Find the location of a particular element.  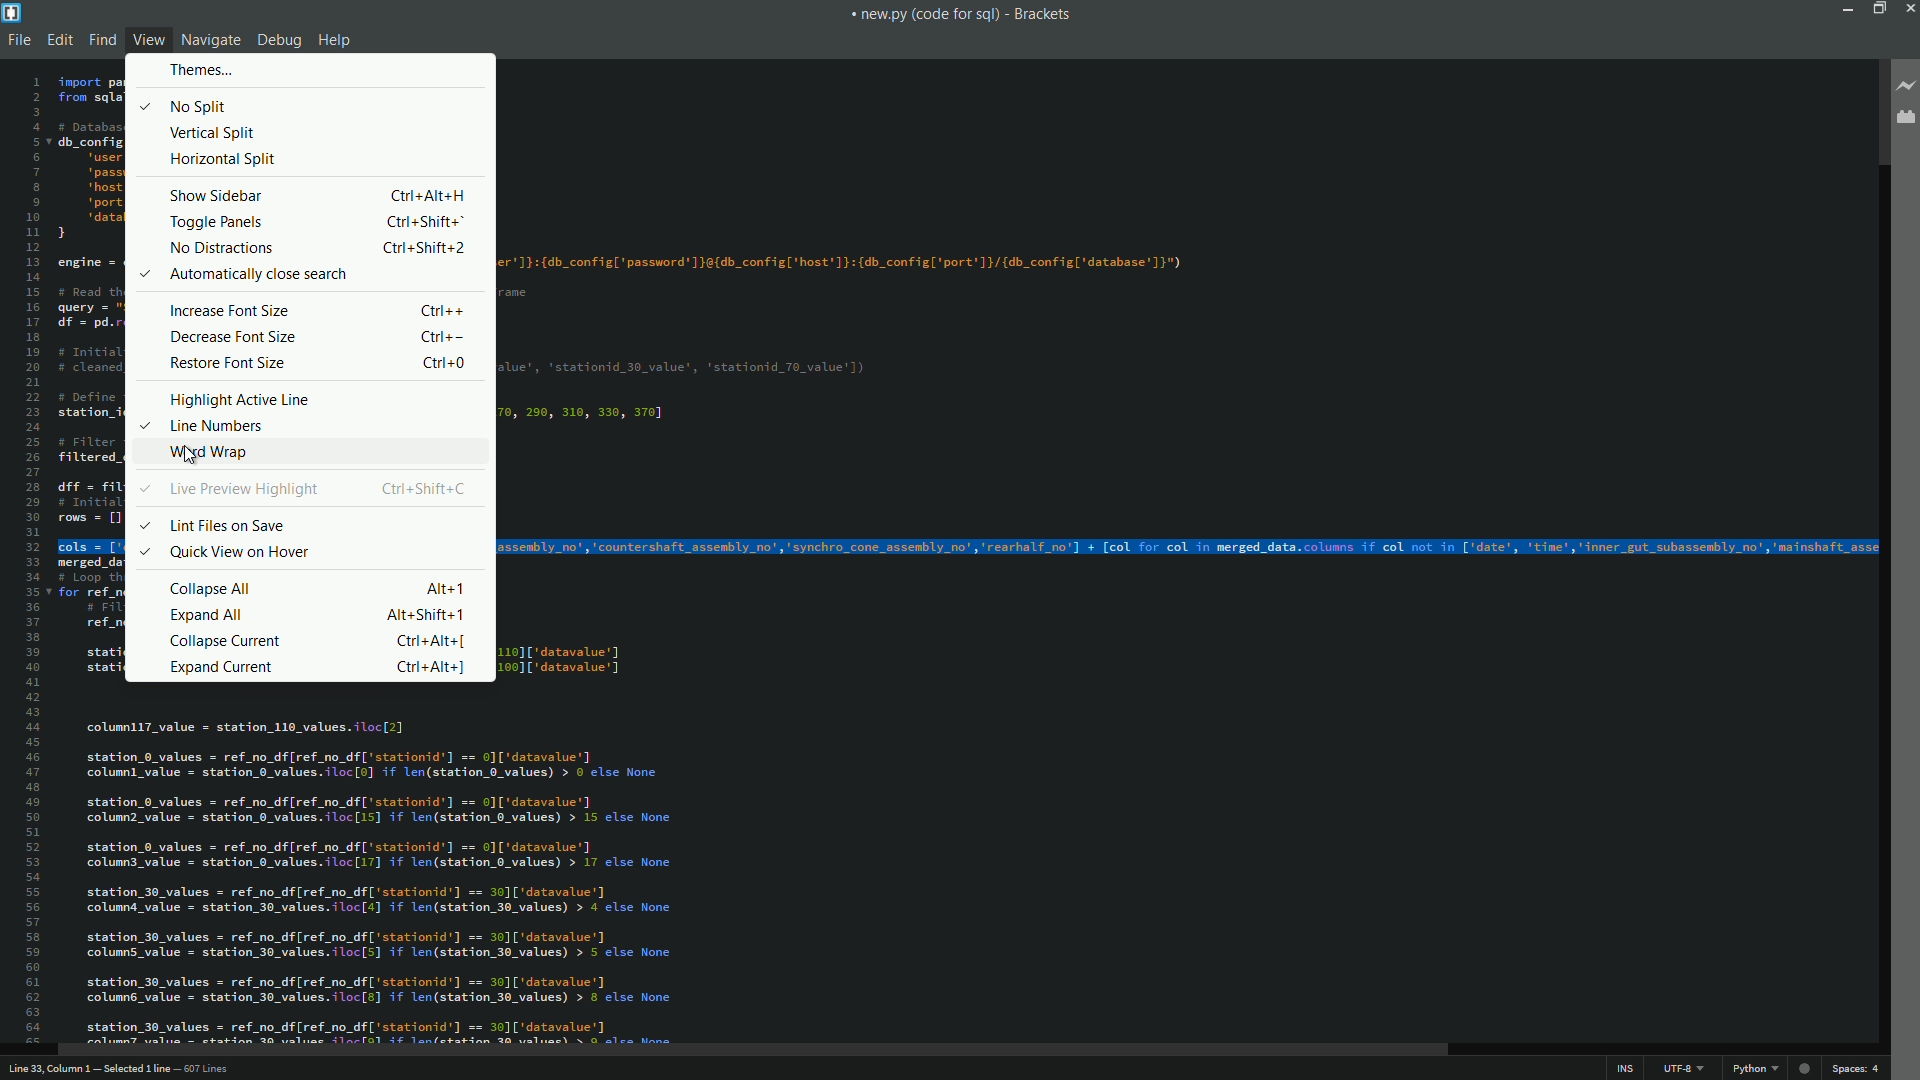

themes is located at coordinates (195, 70).